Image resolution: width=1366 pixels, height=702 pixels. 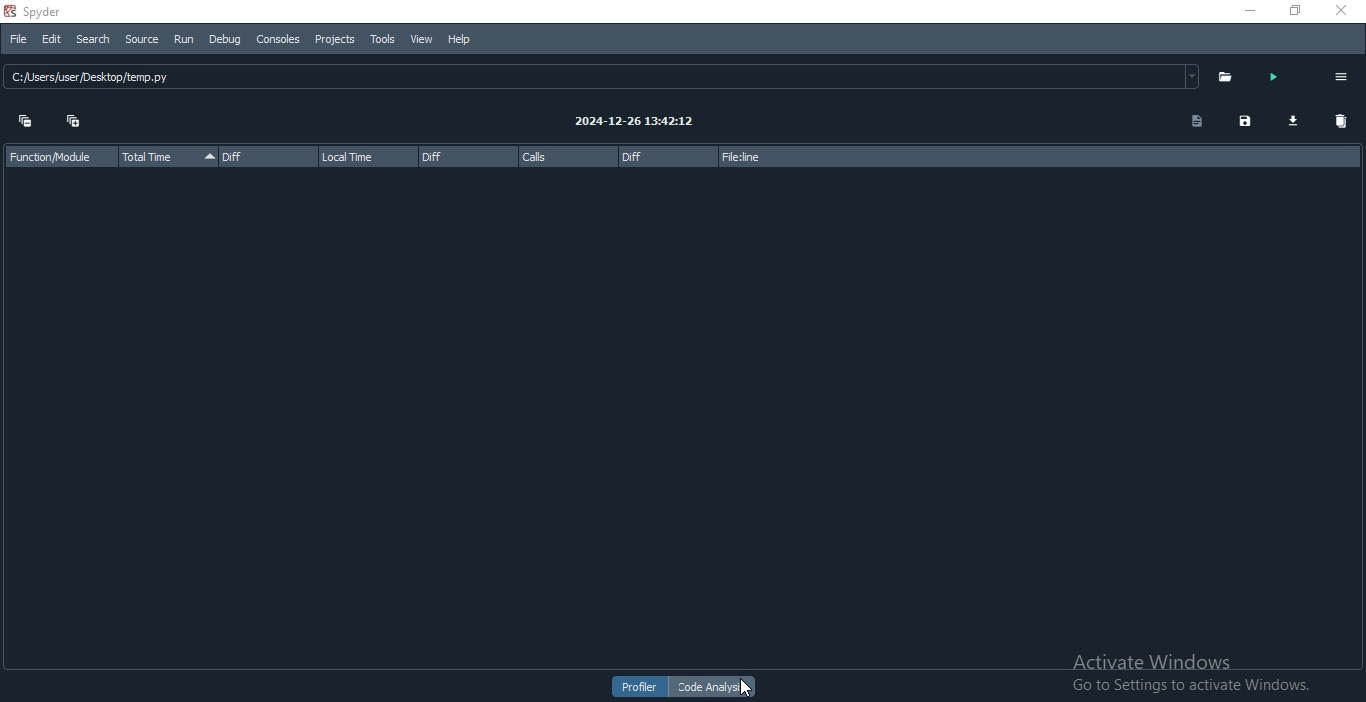 What do you see at coordinates (9, 12) in the screenshot?
I see `spyder logo` at bounding box center [9, 12].